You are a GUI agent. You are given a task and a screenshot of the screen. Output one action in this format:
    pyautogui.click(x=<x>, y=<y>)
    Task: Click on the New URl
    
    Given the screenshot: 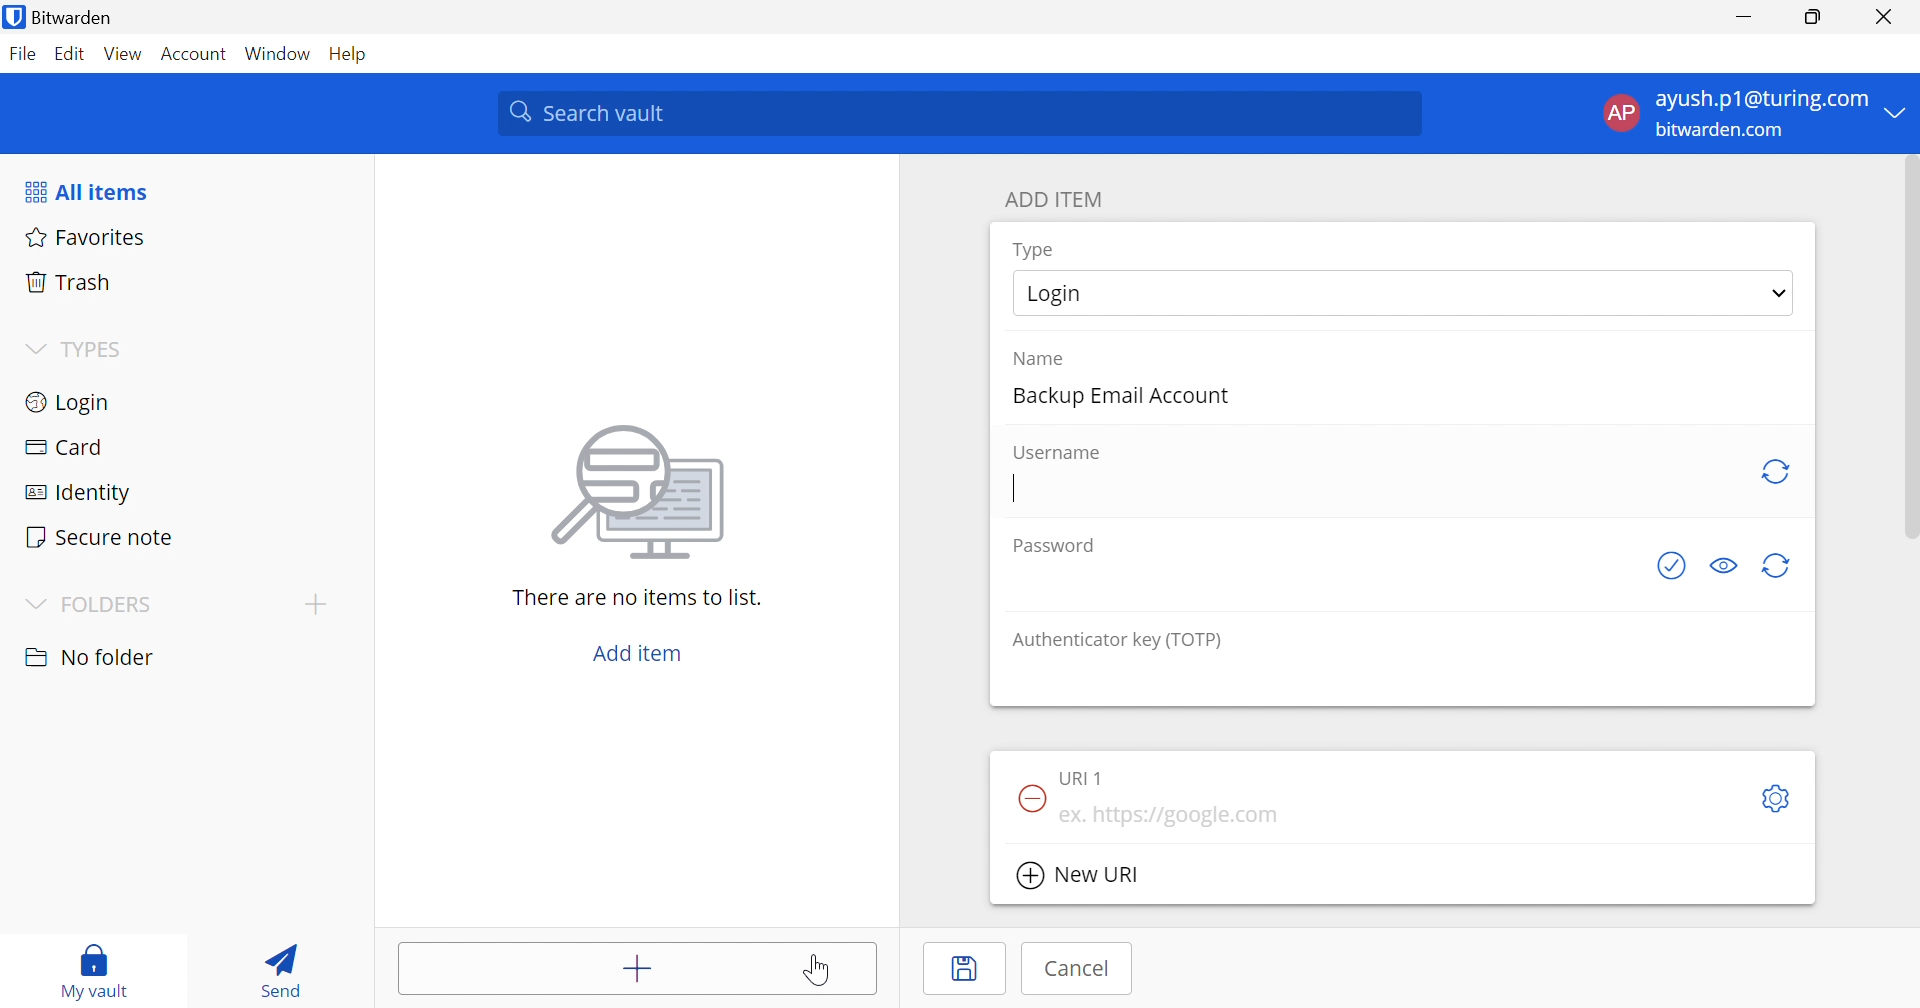 What is the action you would take?
    pyautogui.click(x=1078, y=876)
    